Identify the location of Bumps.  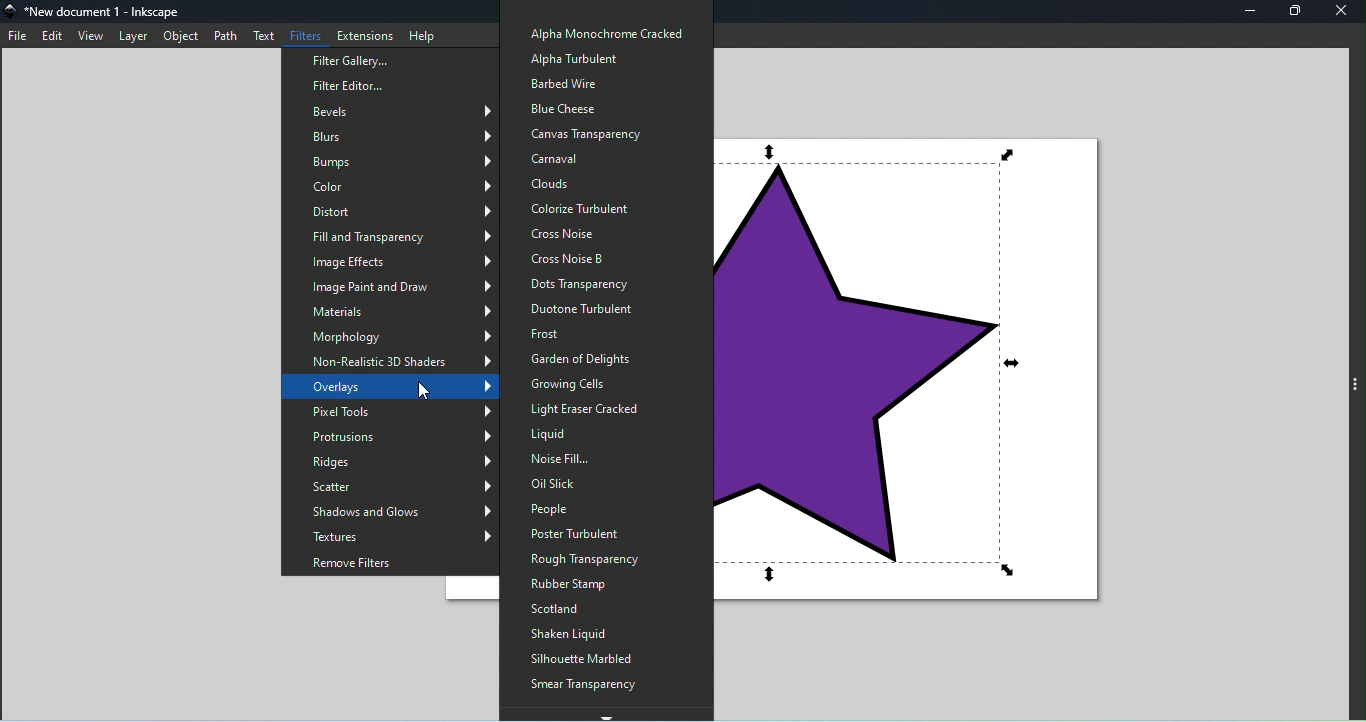
(388, 161).